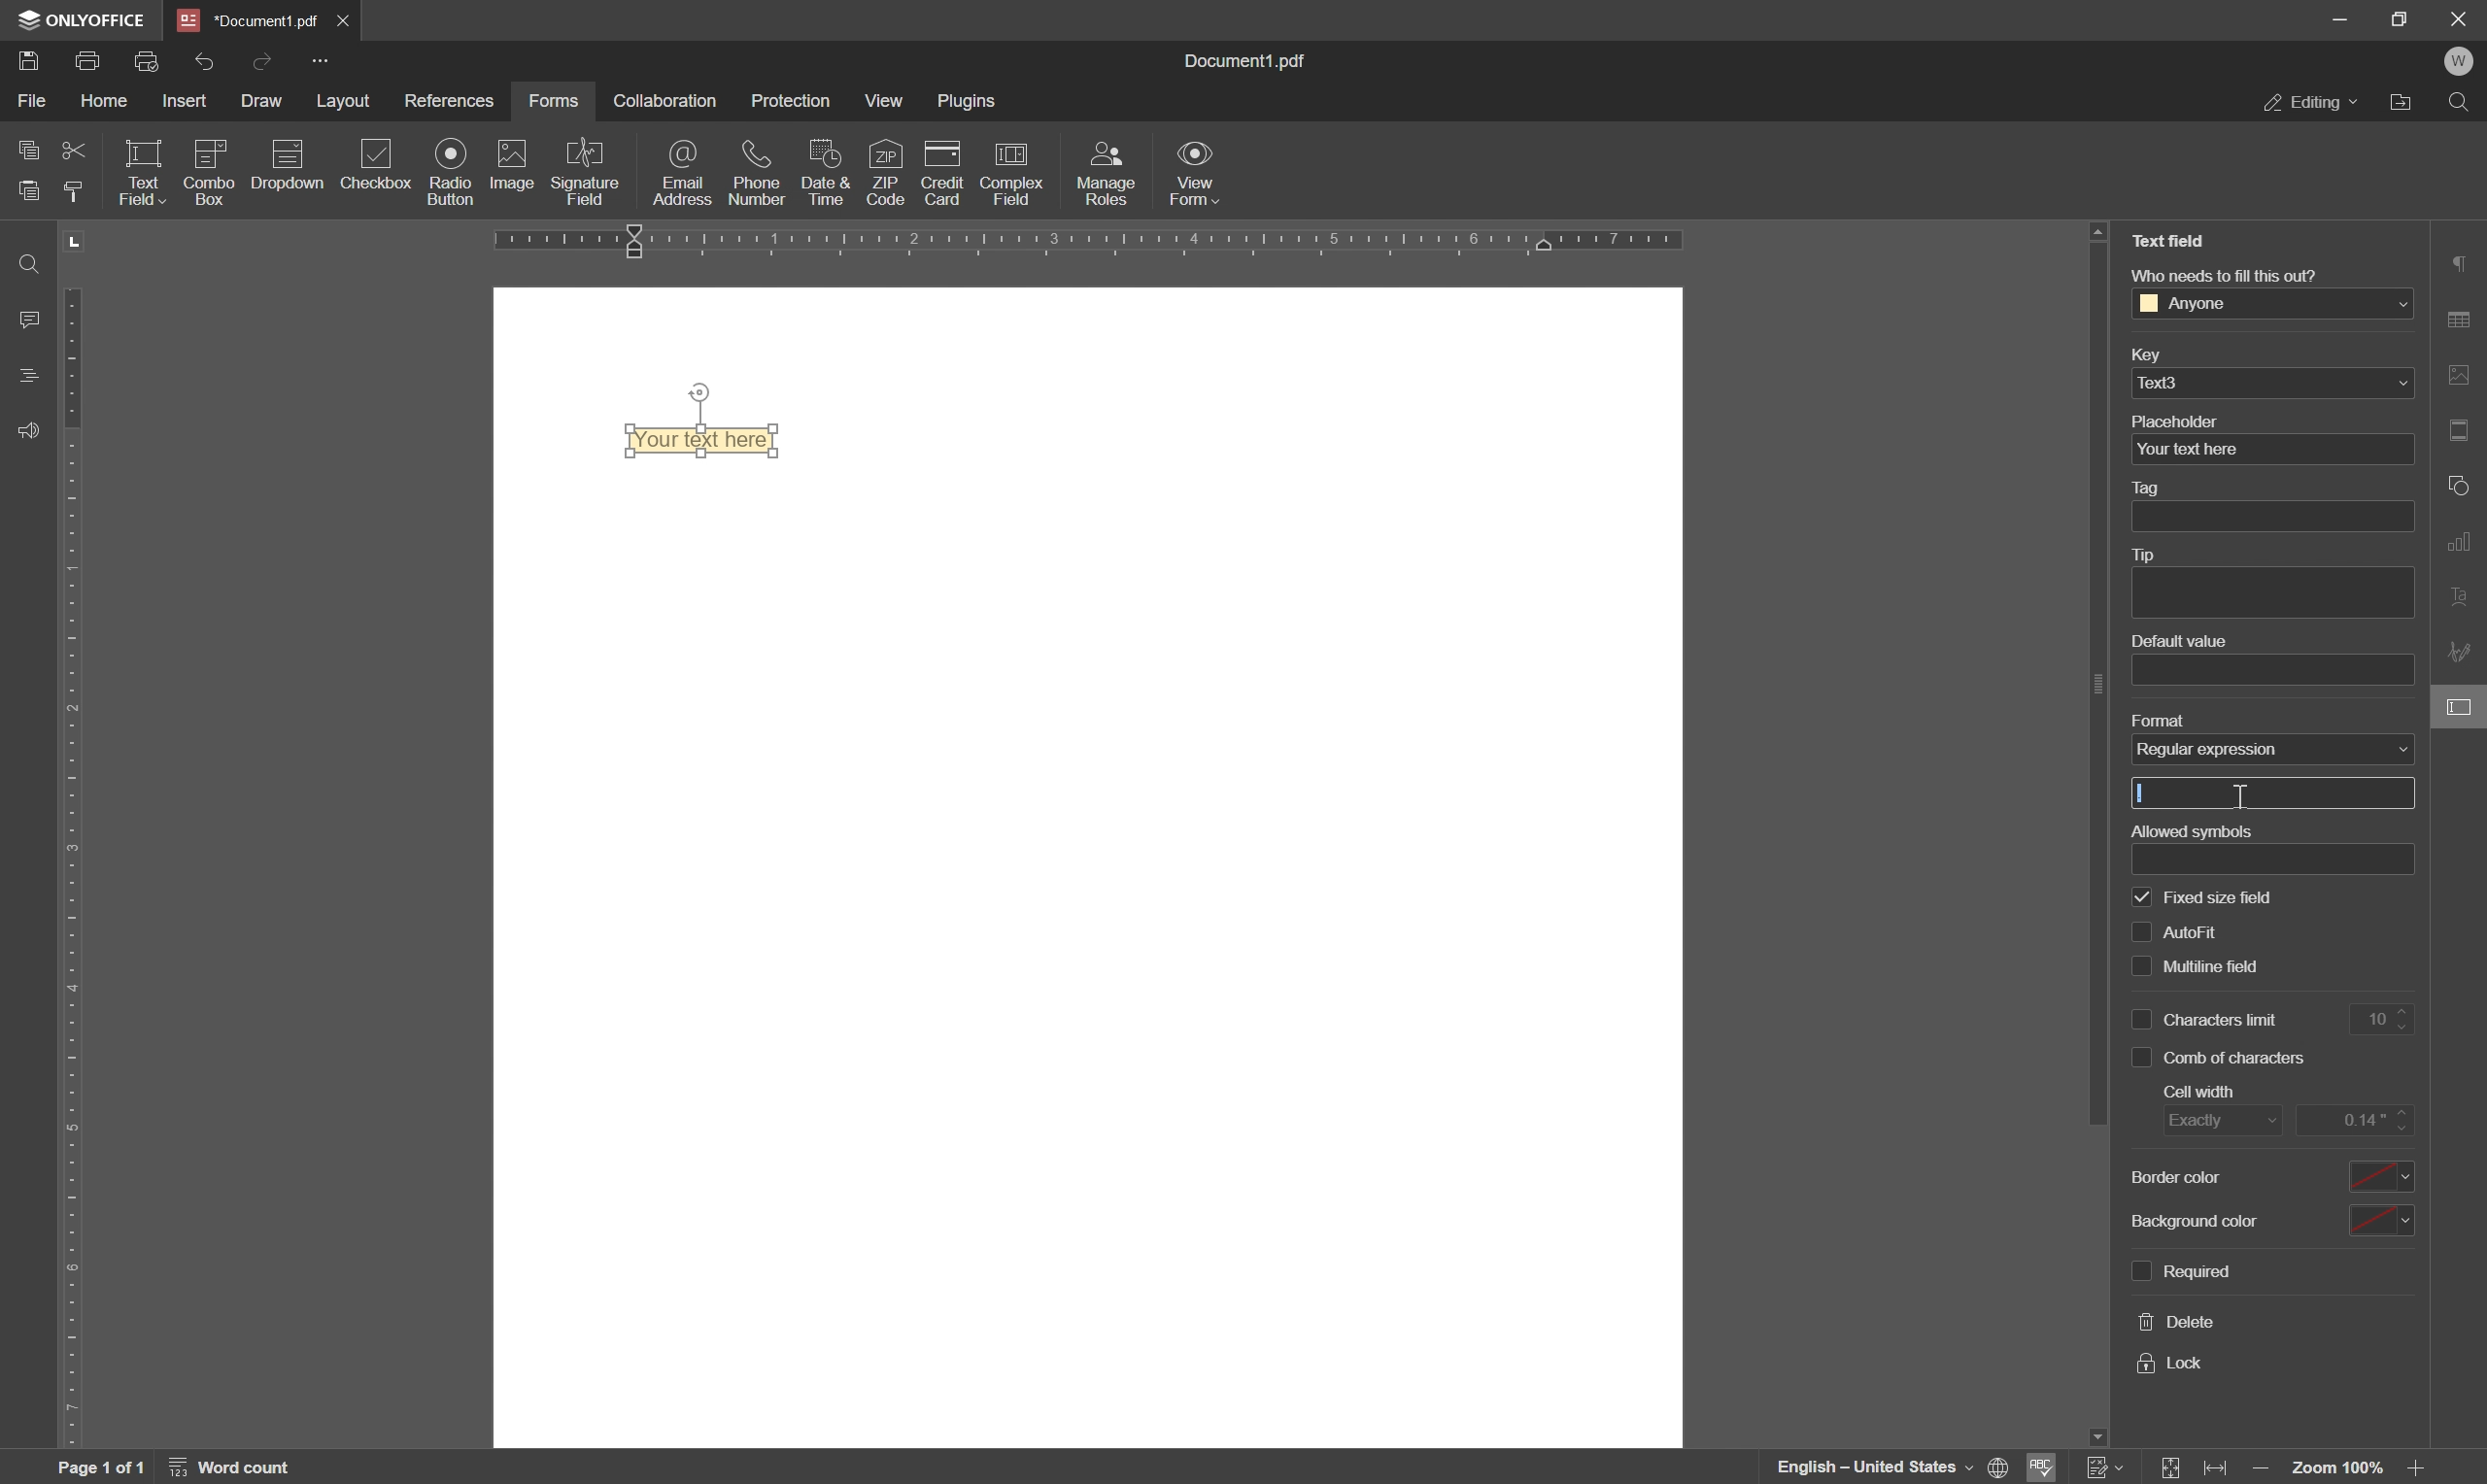 The image size is (2487, 1484). I want to click on required, so click(2198, 1271).